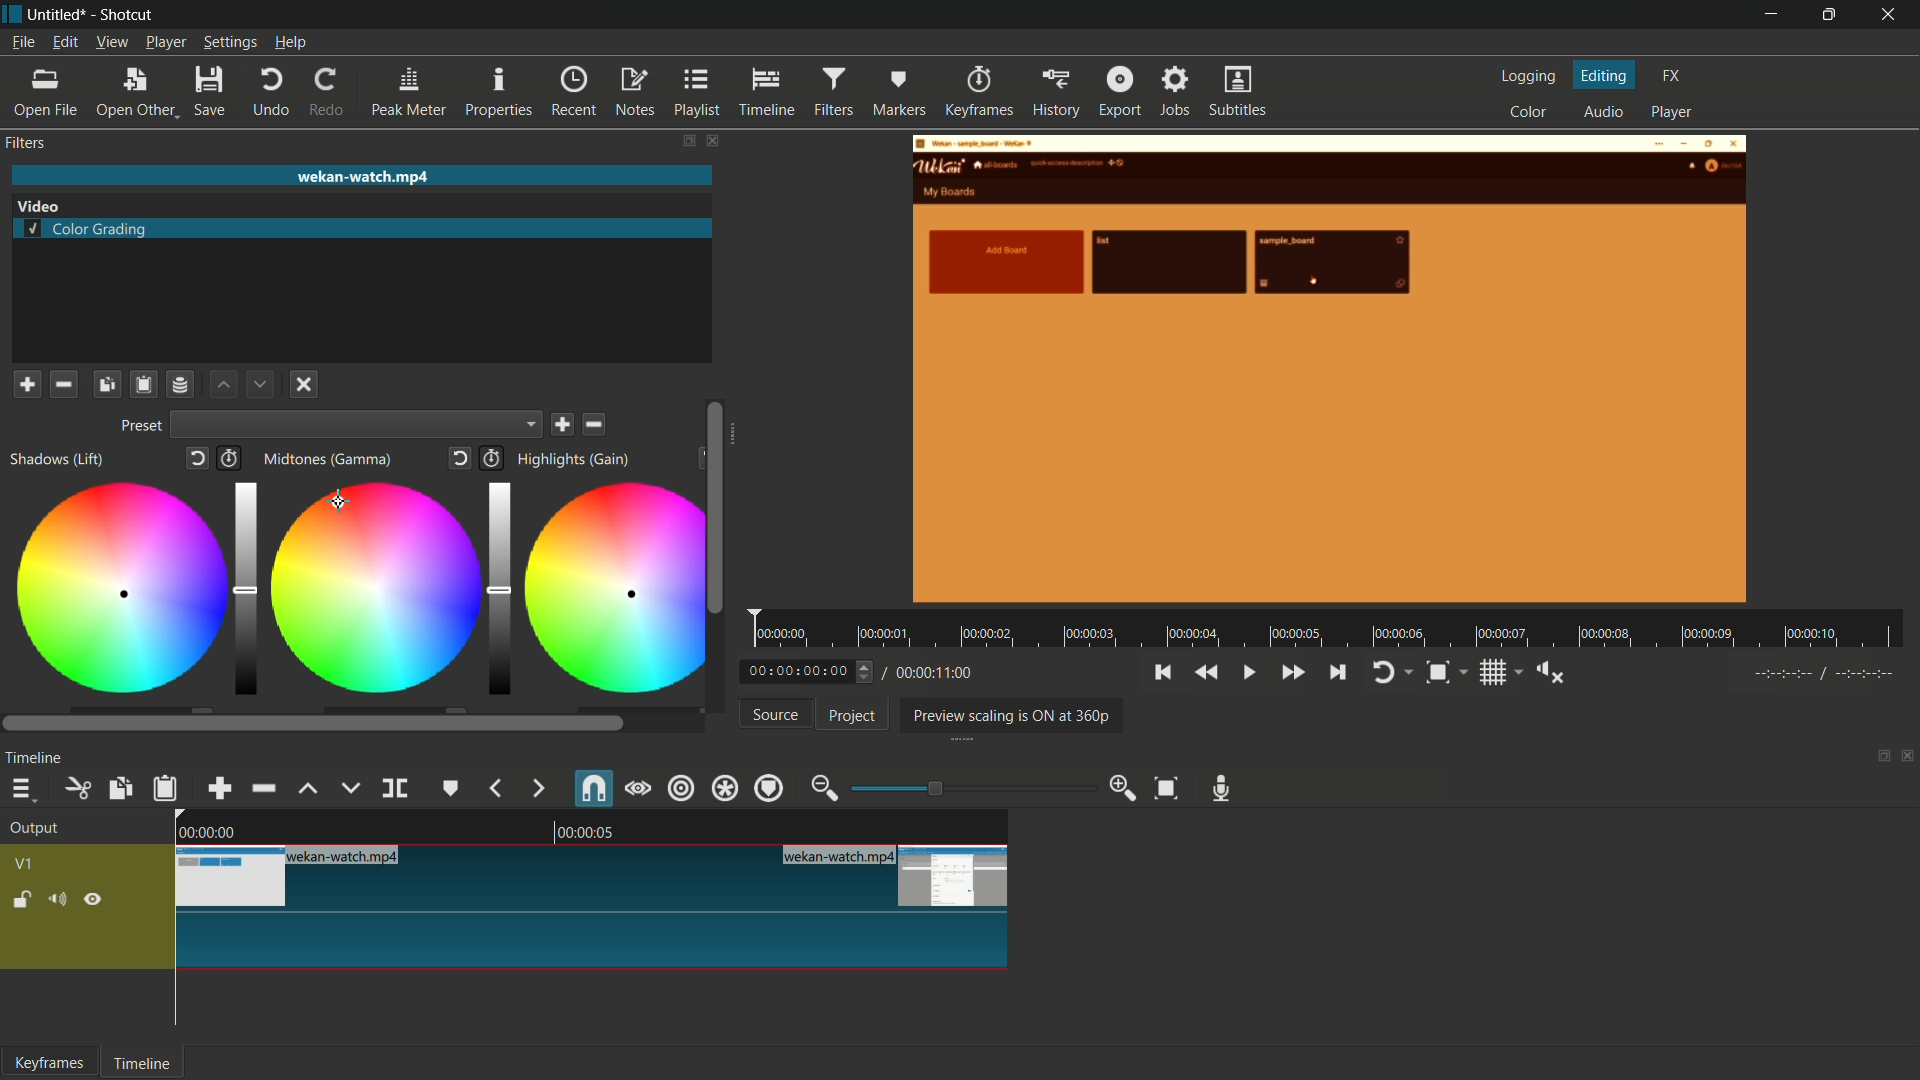 The width and height of the screenshot is (1920, 1080). I want to click on ripple markers, so click(770, 788).